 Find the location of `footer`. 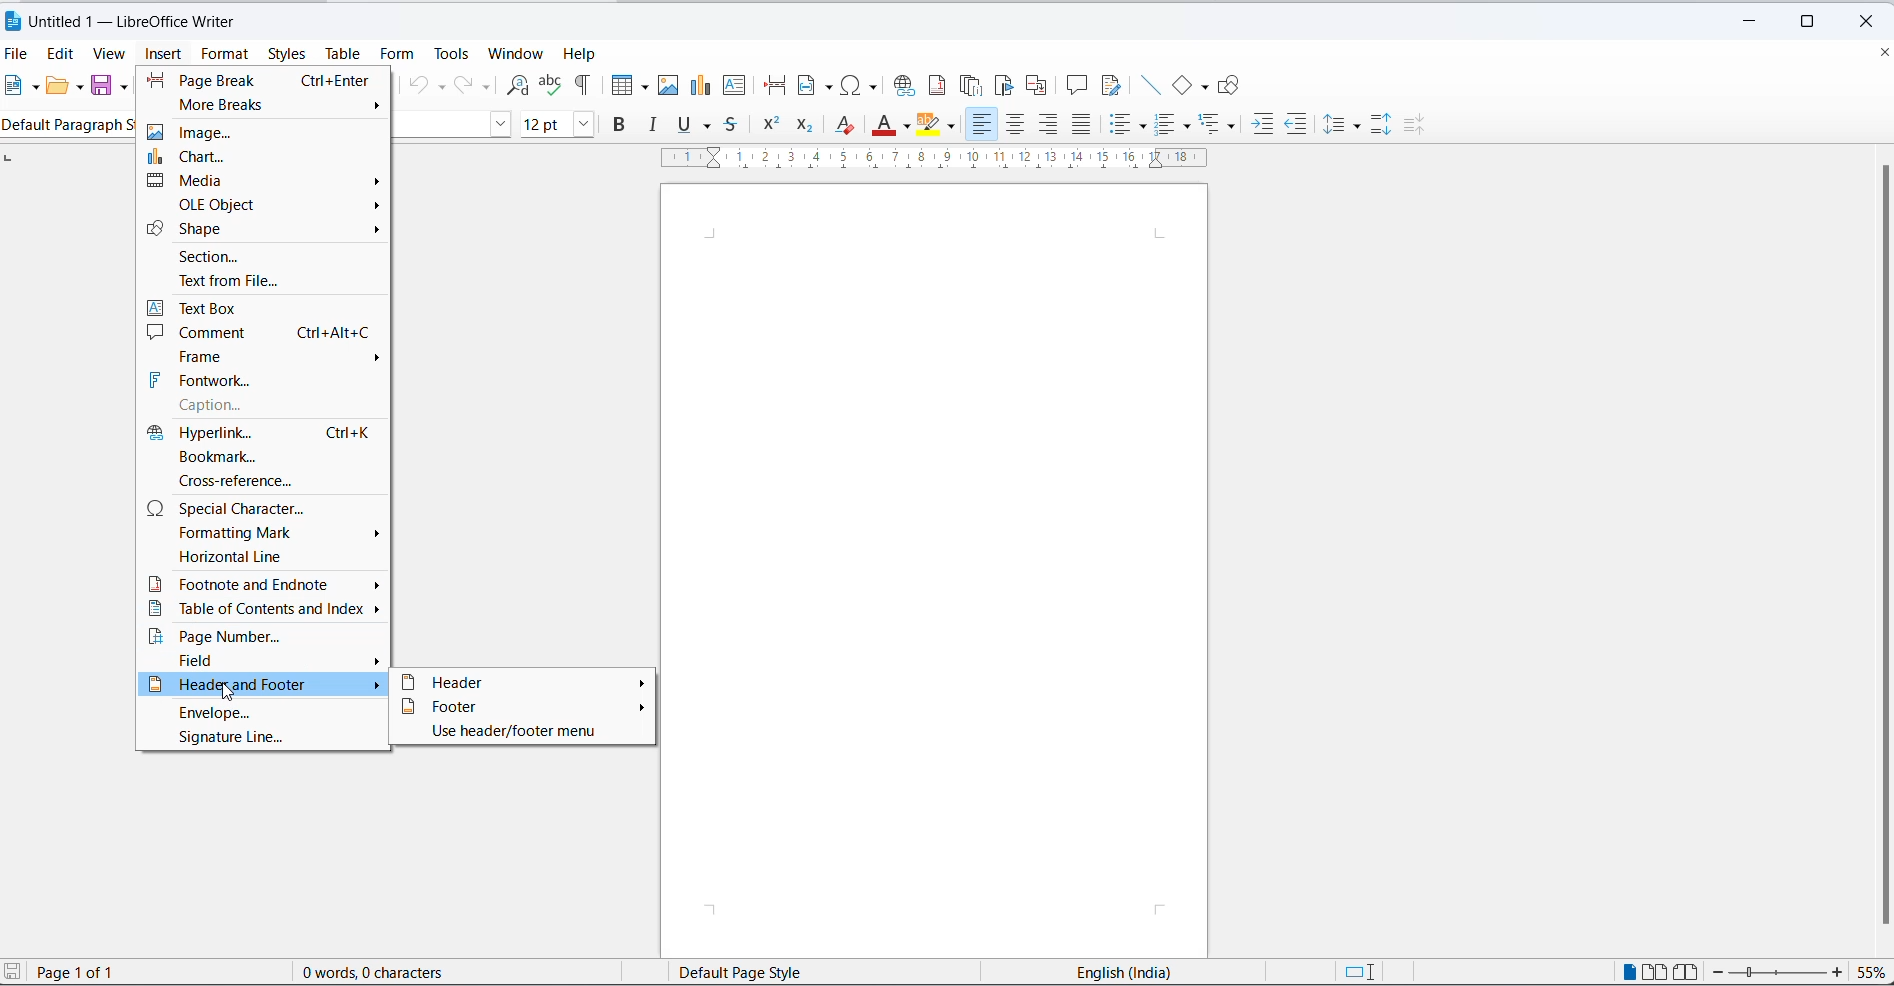

footer is located at coordinates (522, 705).